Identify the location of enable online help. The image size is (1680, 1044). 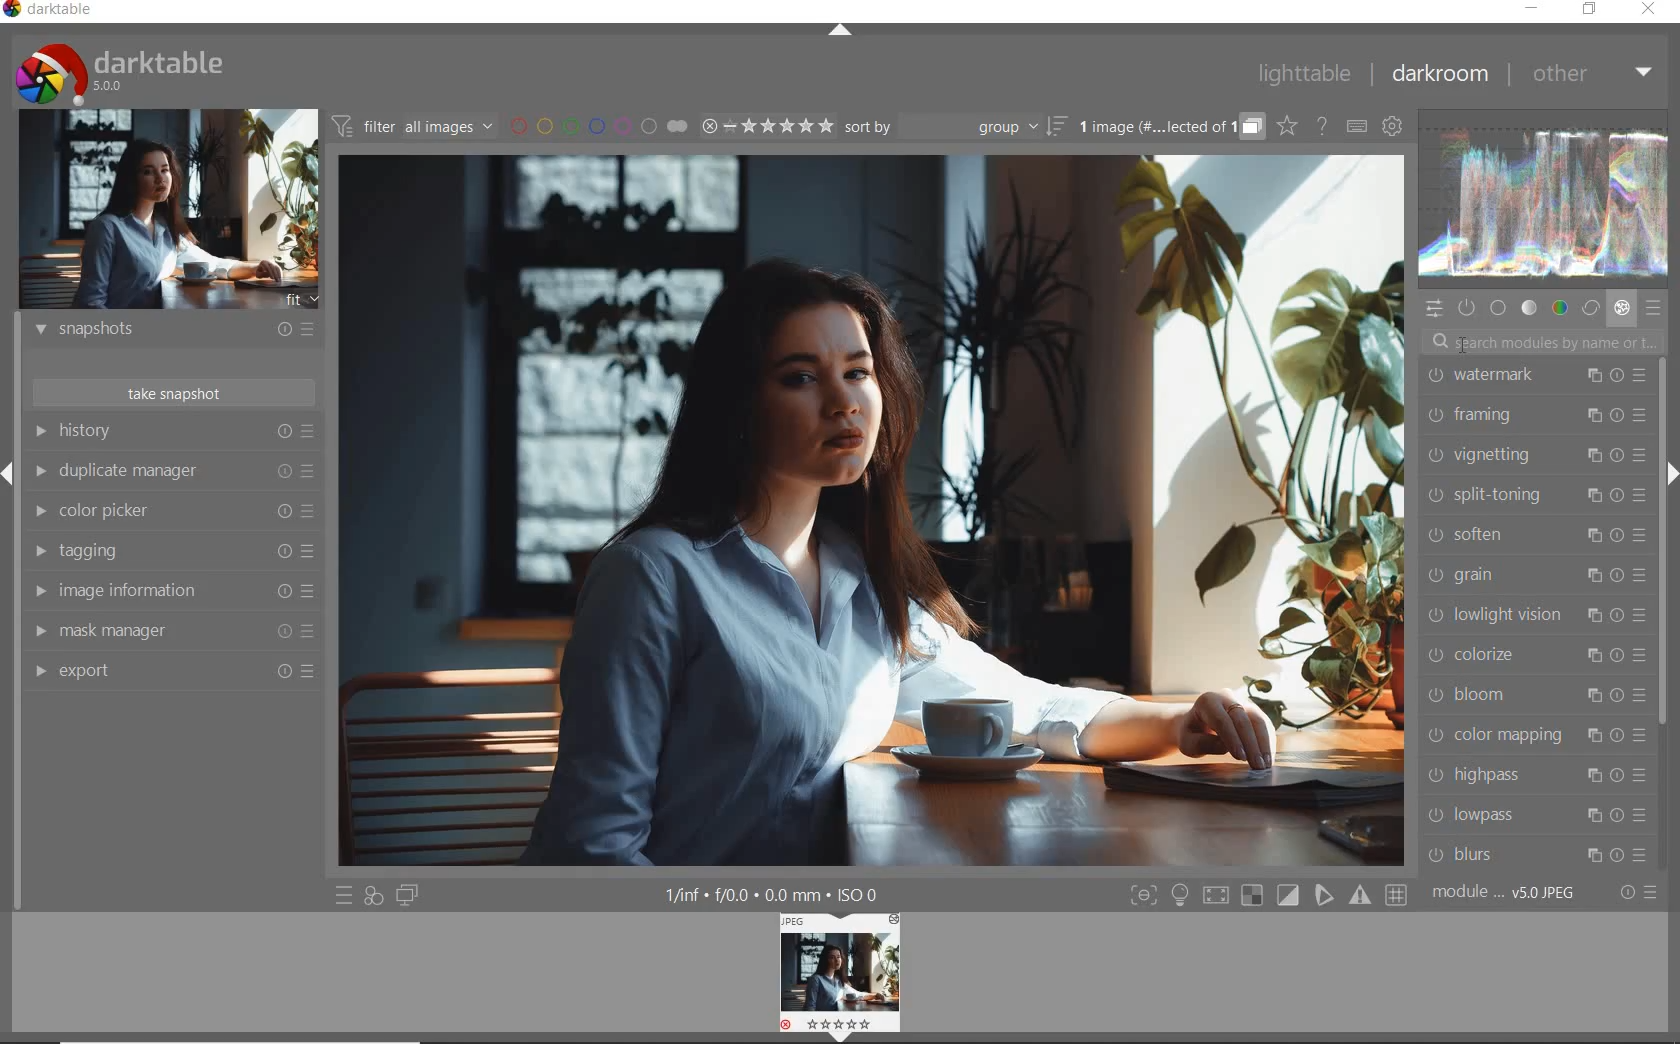
(1322, 127).